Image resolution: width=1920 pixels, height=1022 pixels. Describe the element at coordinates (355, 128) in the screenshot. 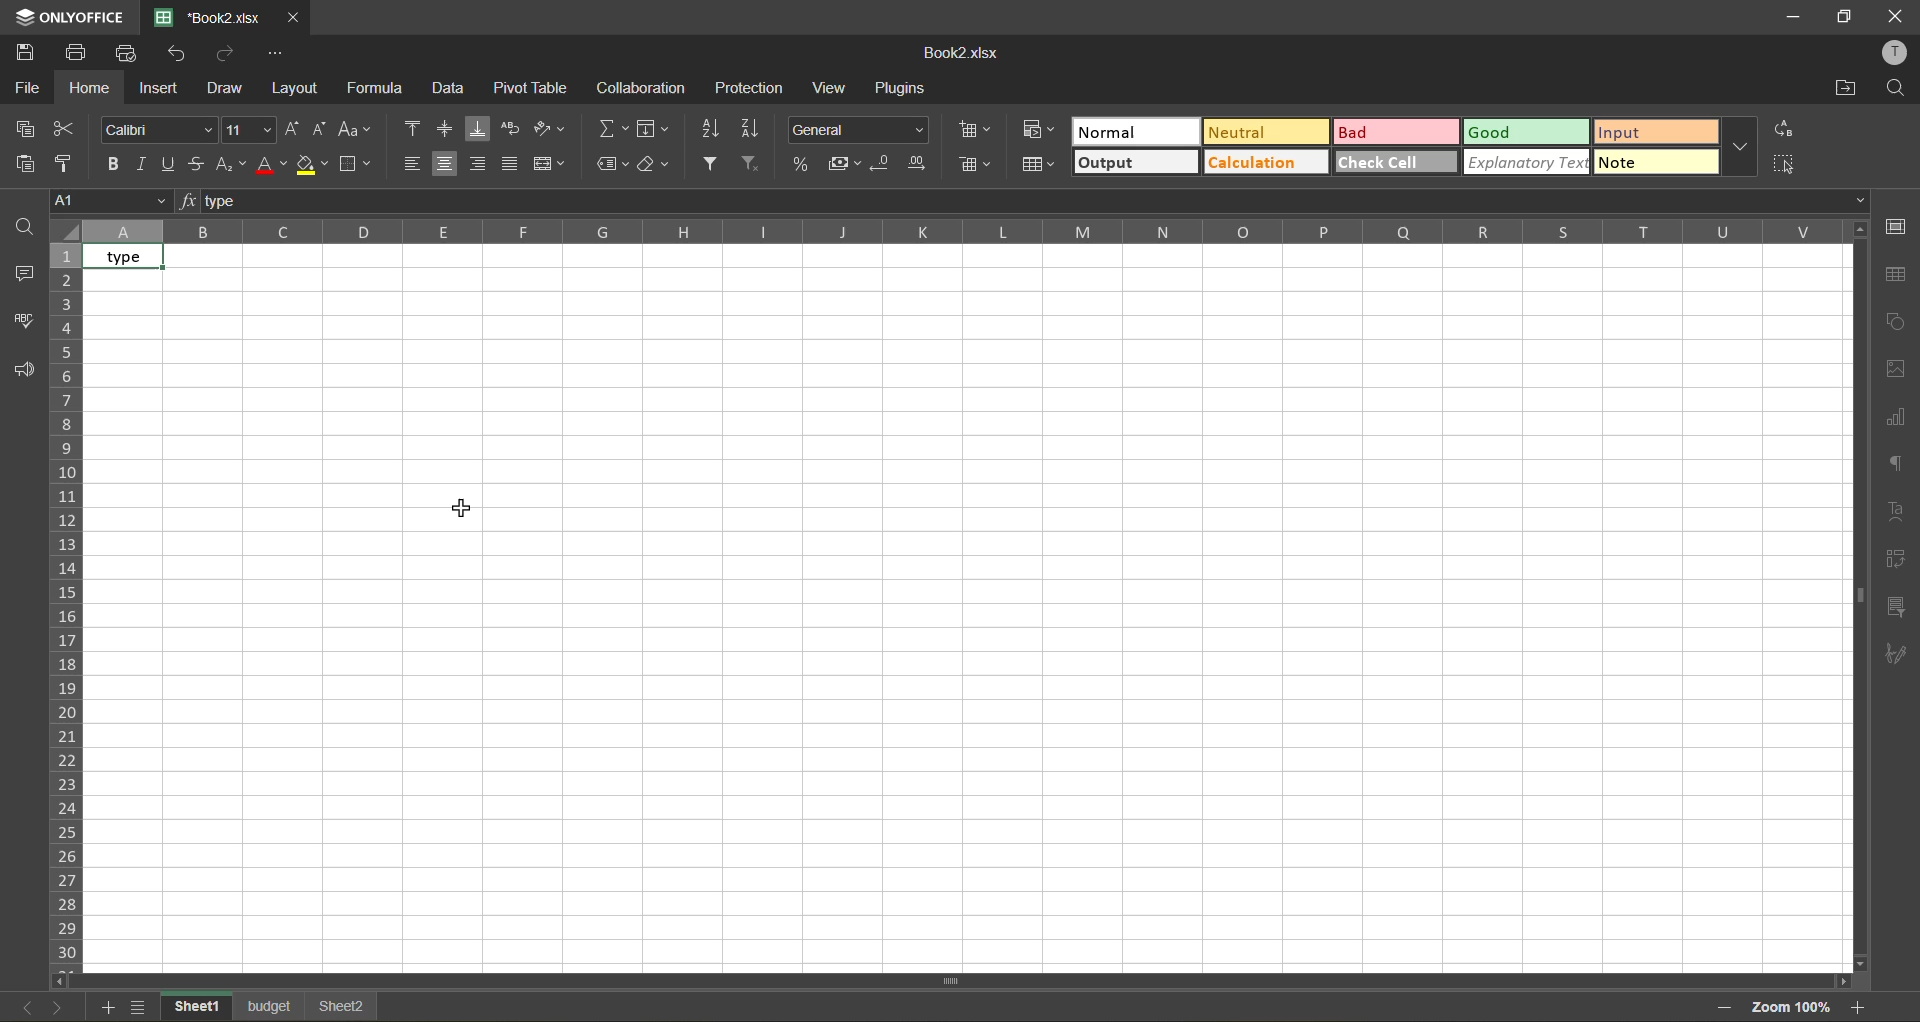

I see `change case` at that location.